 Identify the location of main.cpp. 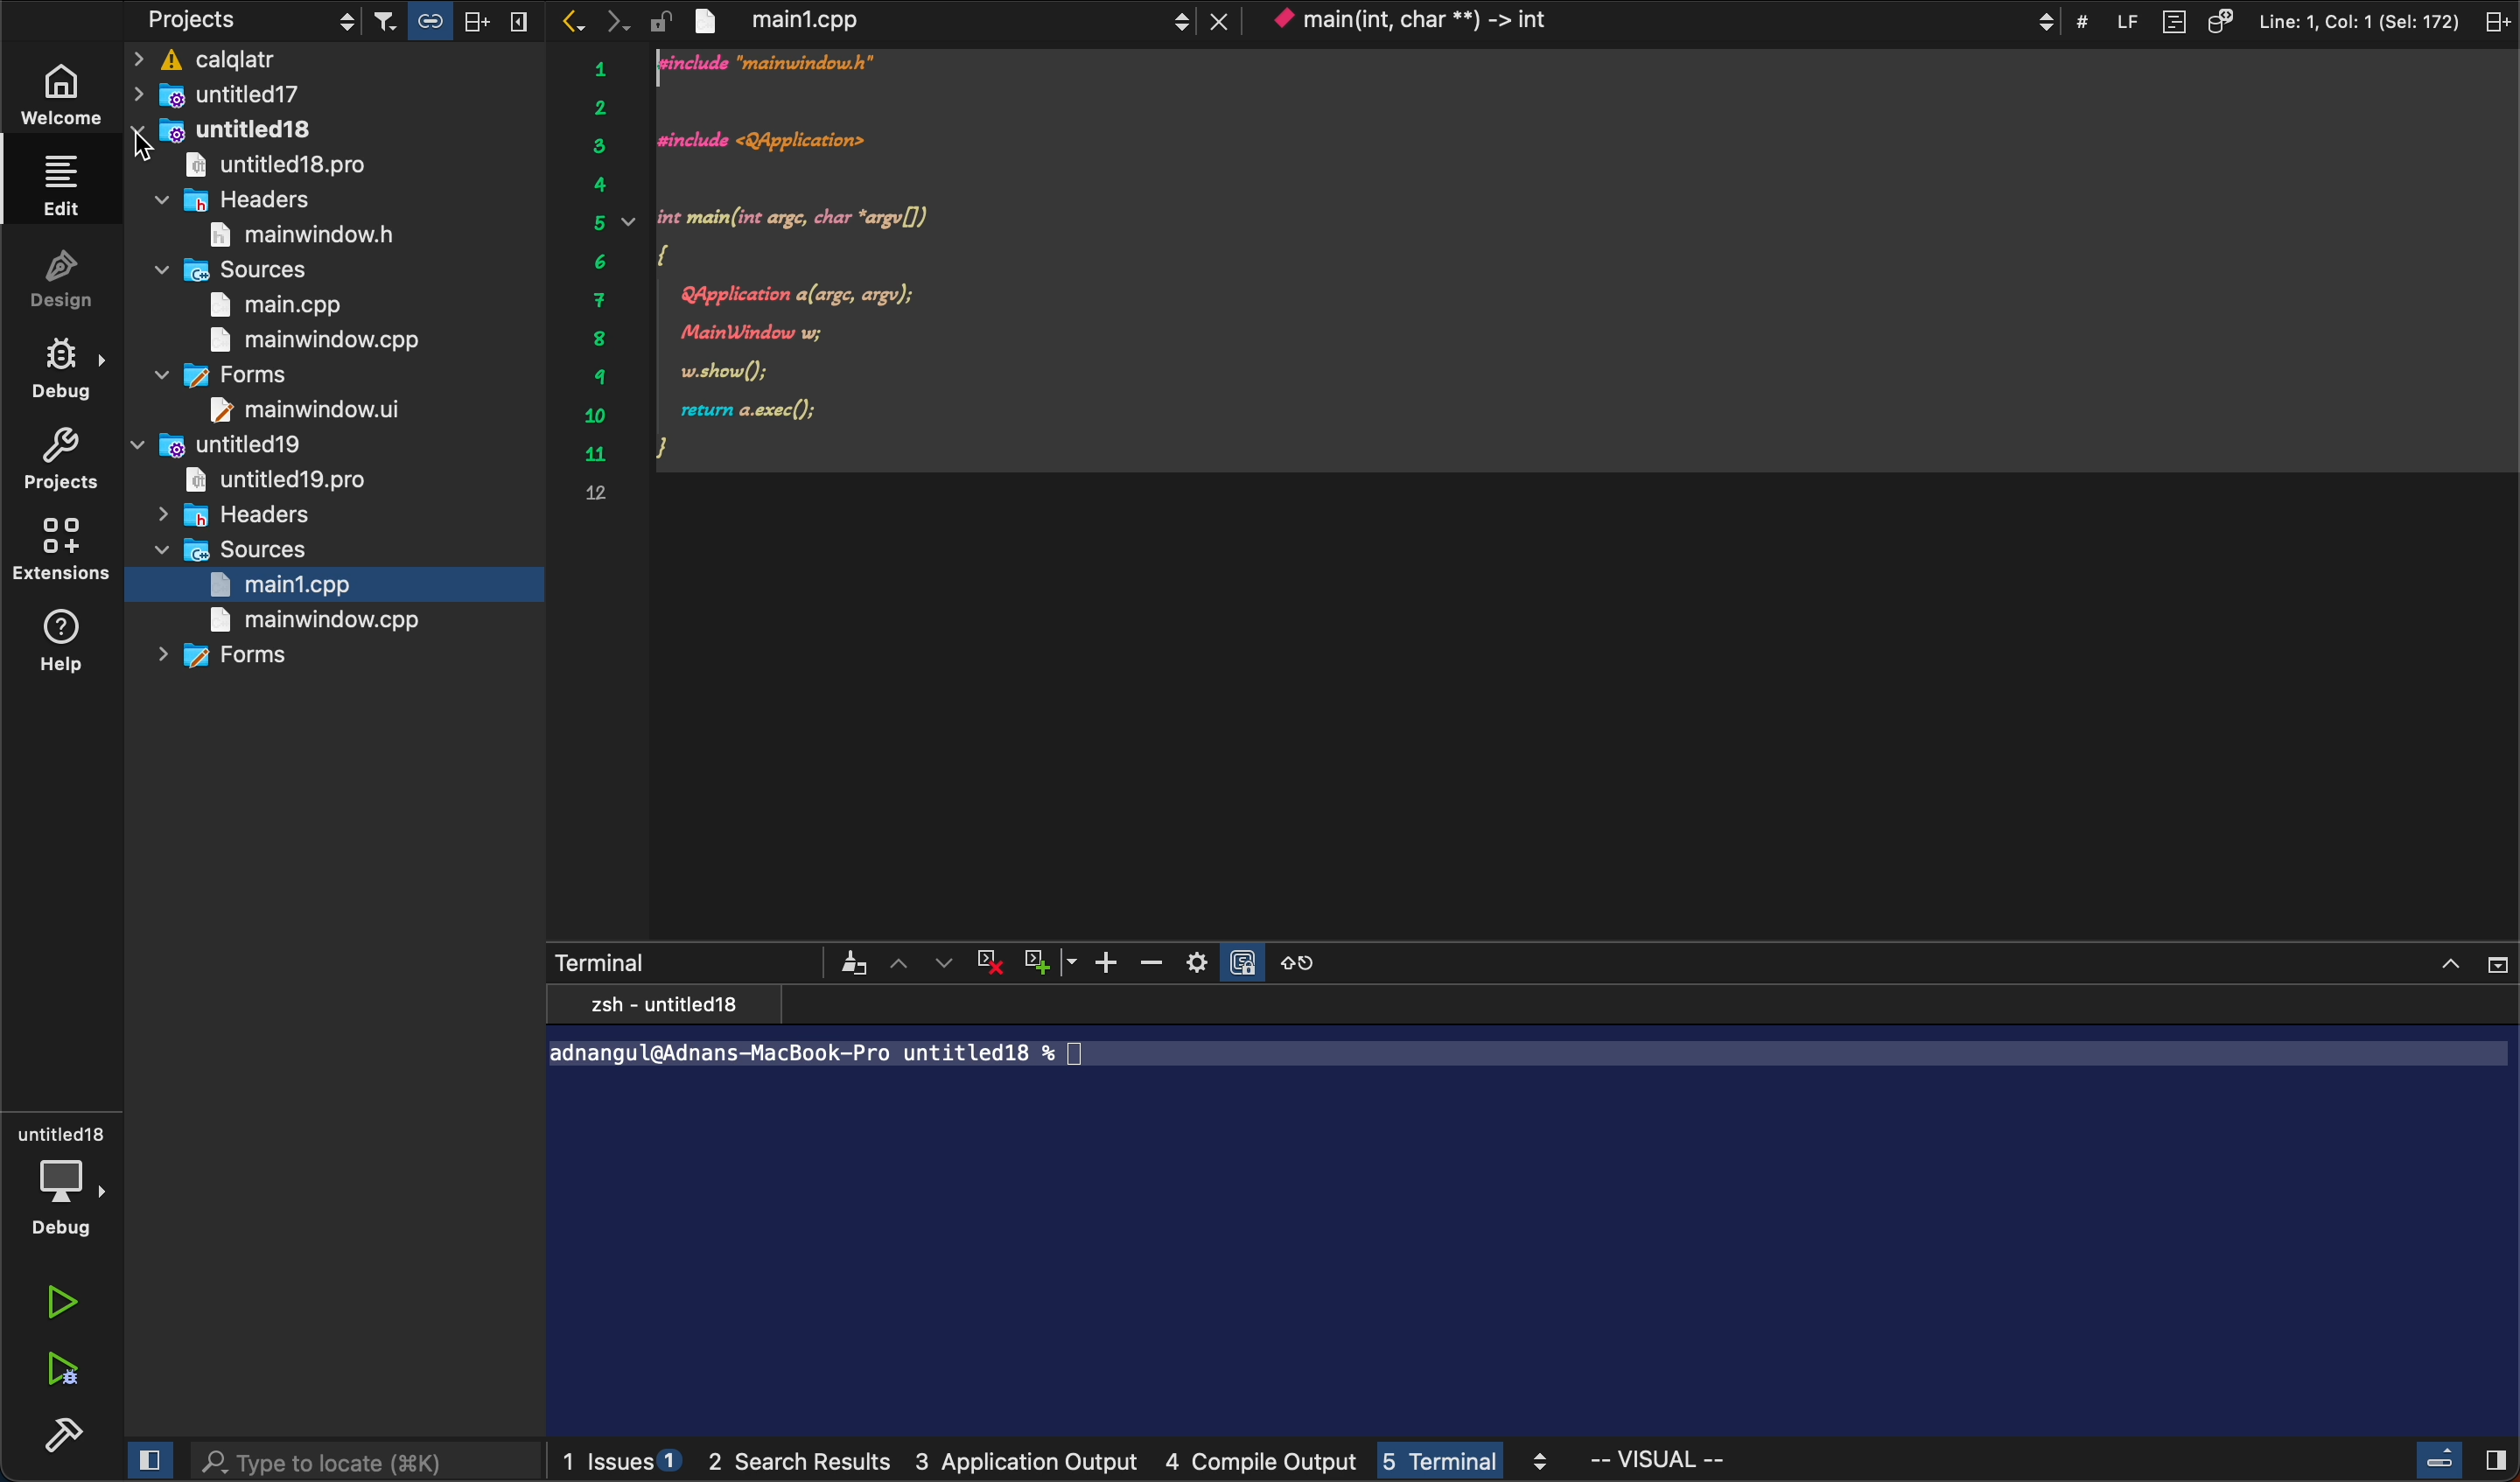
(282, 306).